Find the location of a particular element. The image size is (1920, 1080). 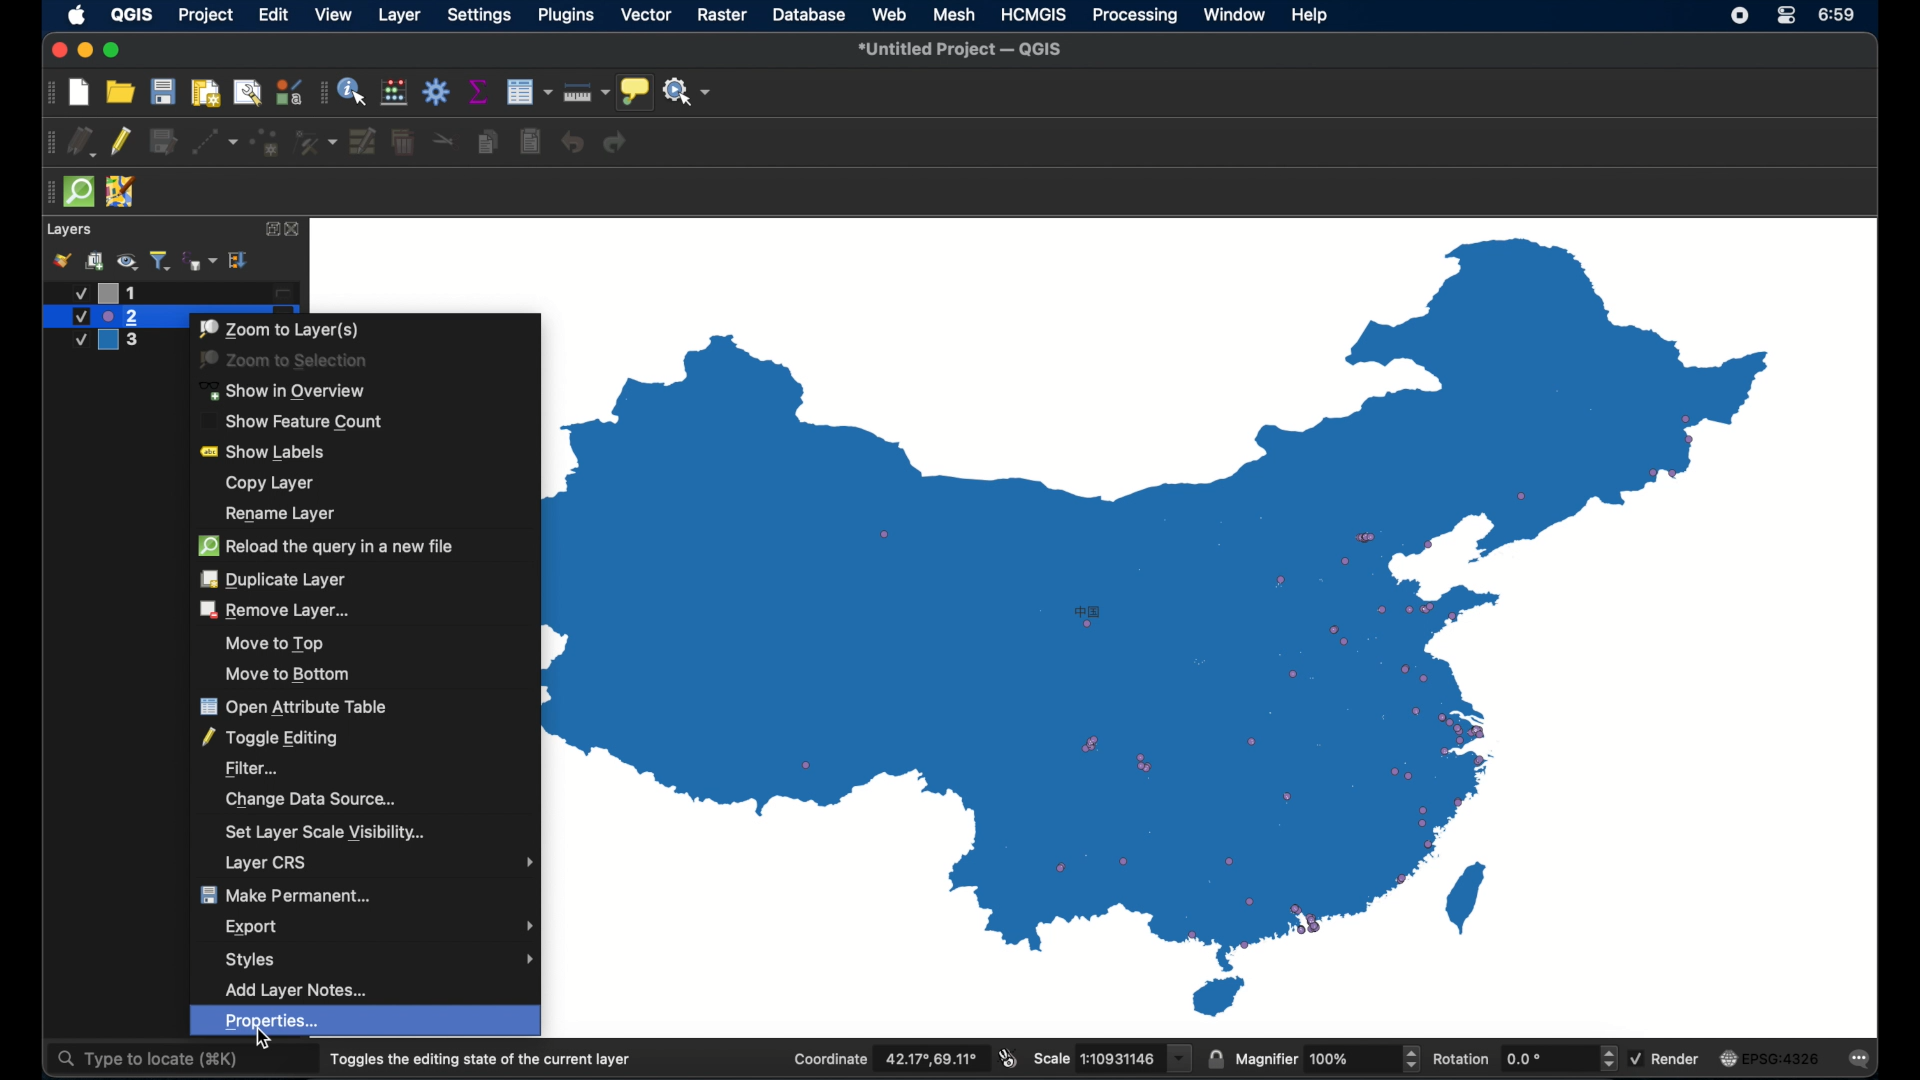

open attribute table is located at coordinates (291, 706).